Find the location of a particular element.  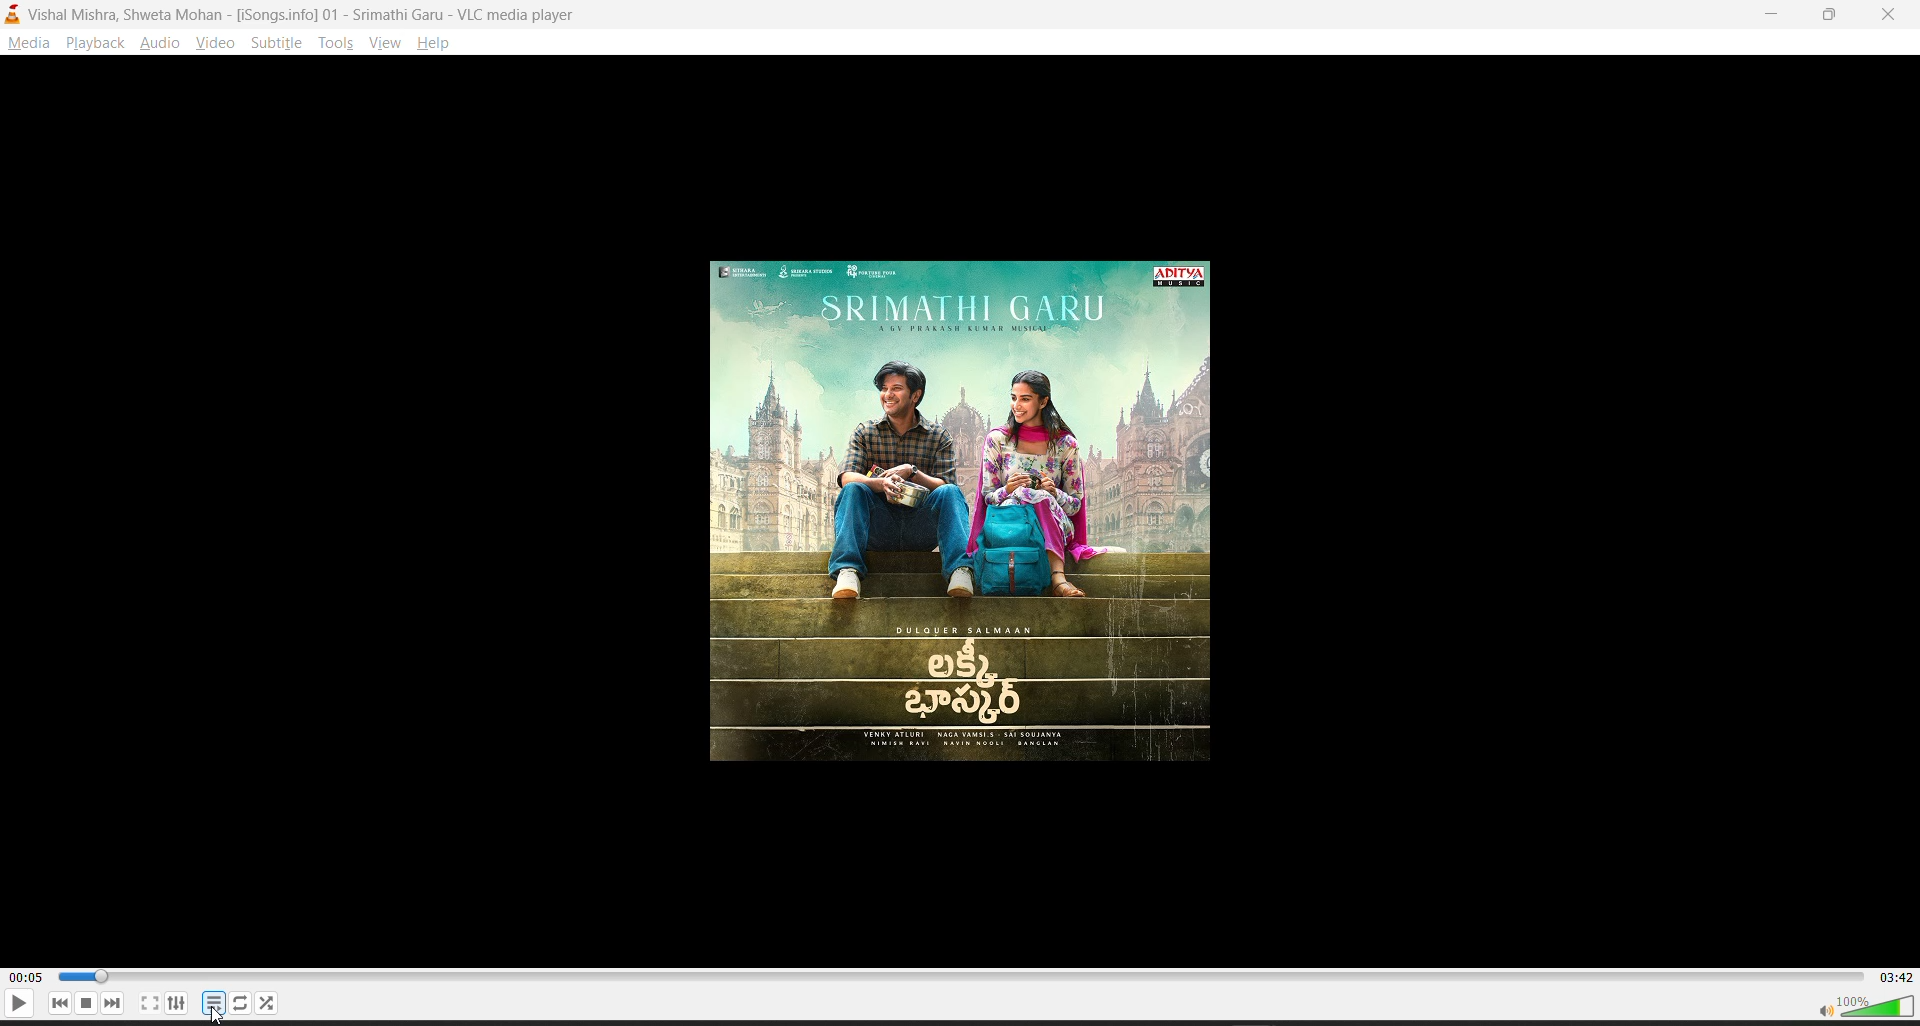

fullscreen is located at coordinates (149, 1003).